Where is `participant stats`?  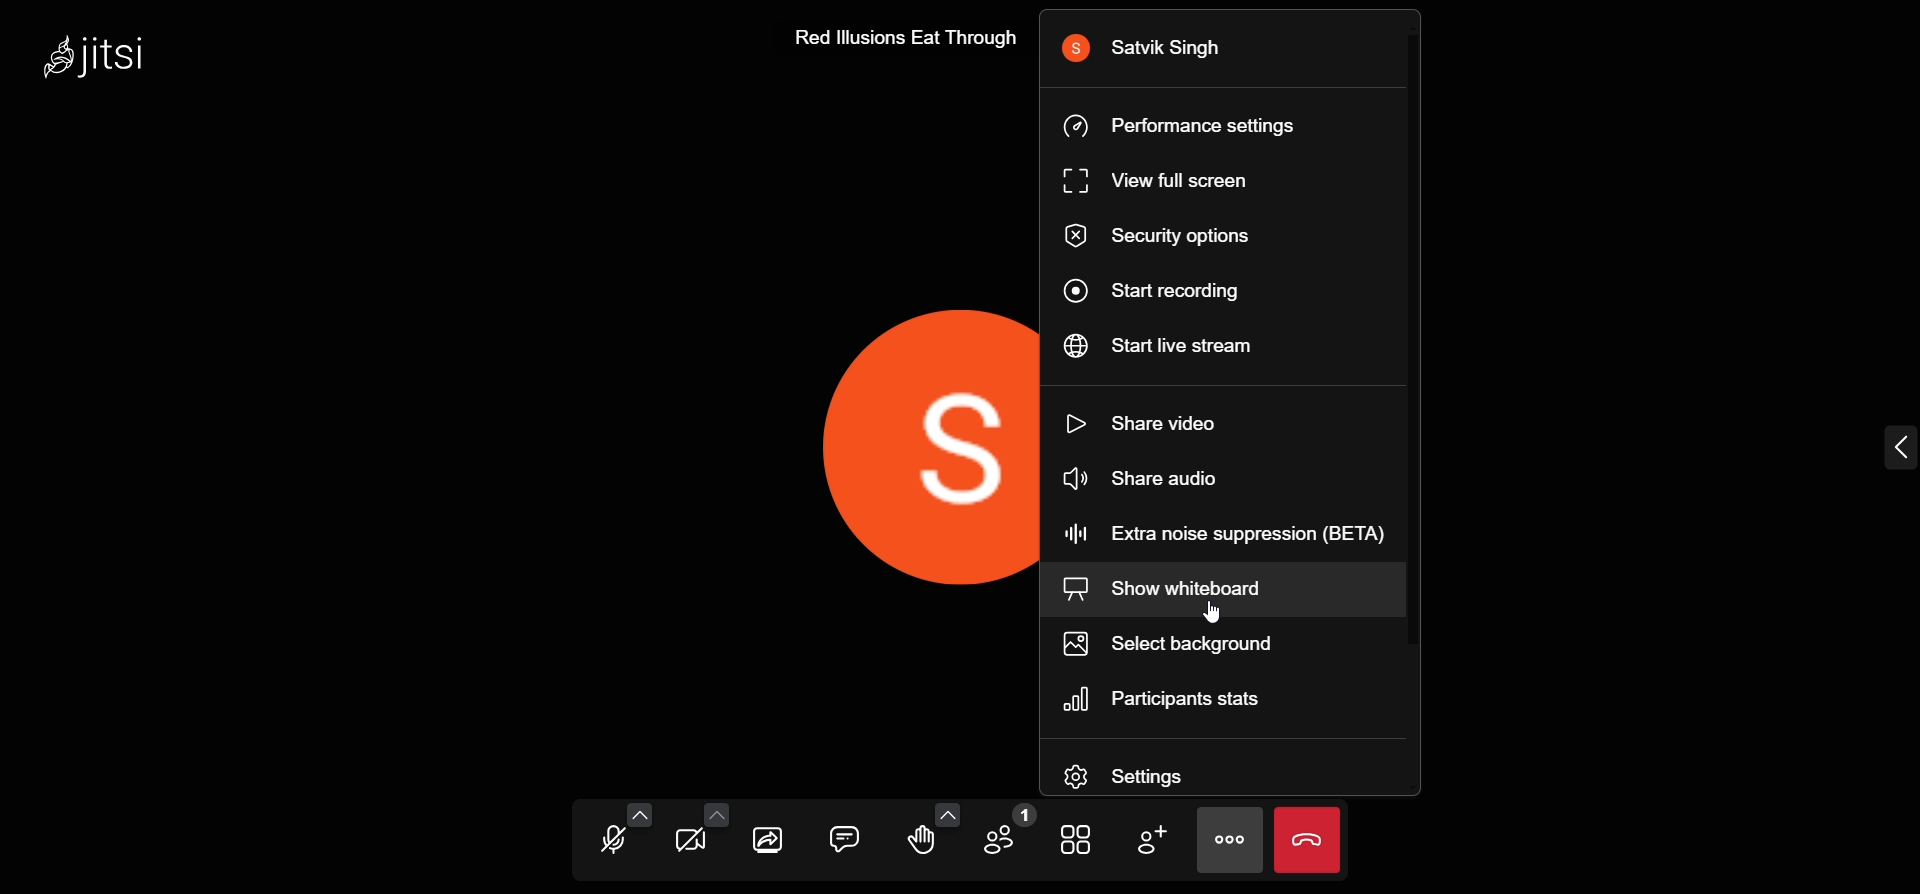 participant stats is located at coordinates (1172, 697).